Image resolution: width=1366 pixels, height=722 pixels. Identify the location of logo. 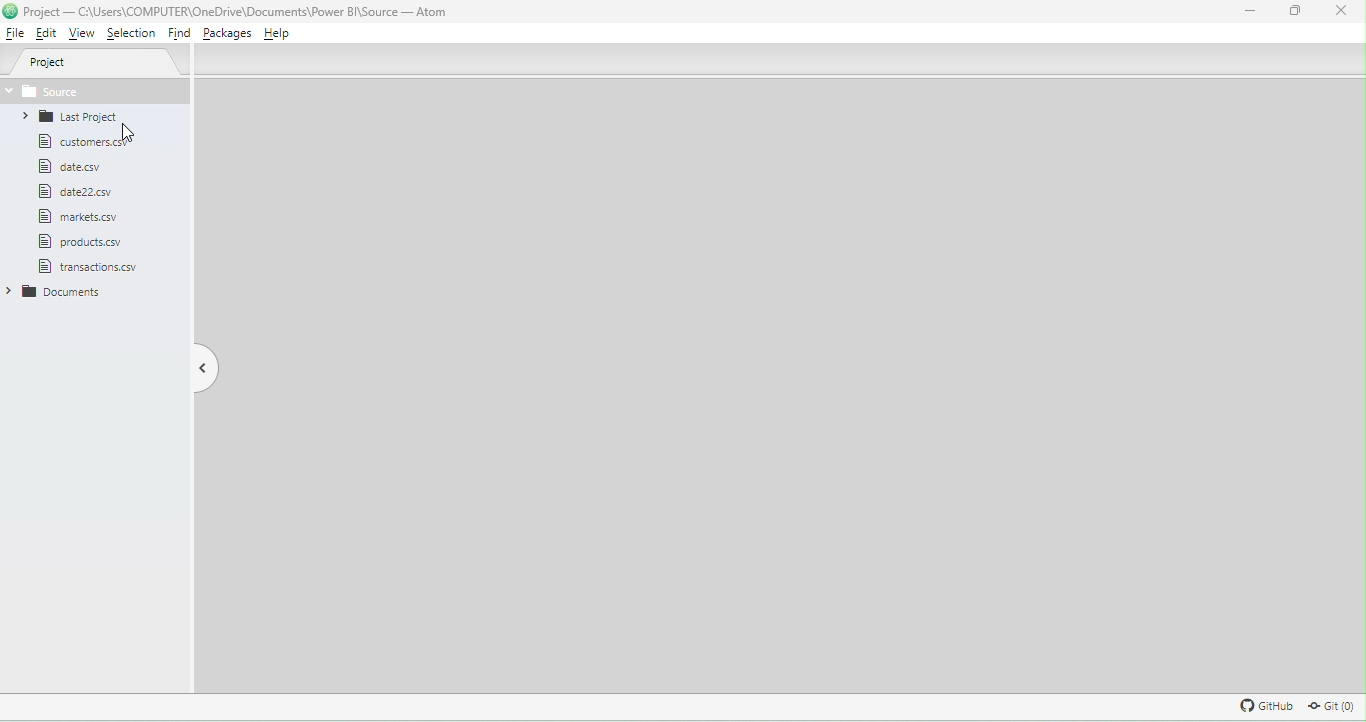
(11, 13).